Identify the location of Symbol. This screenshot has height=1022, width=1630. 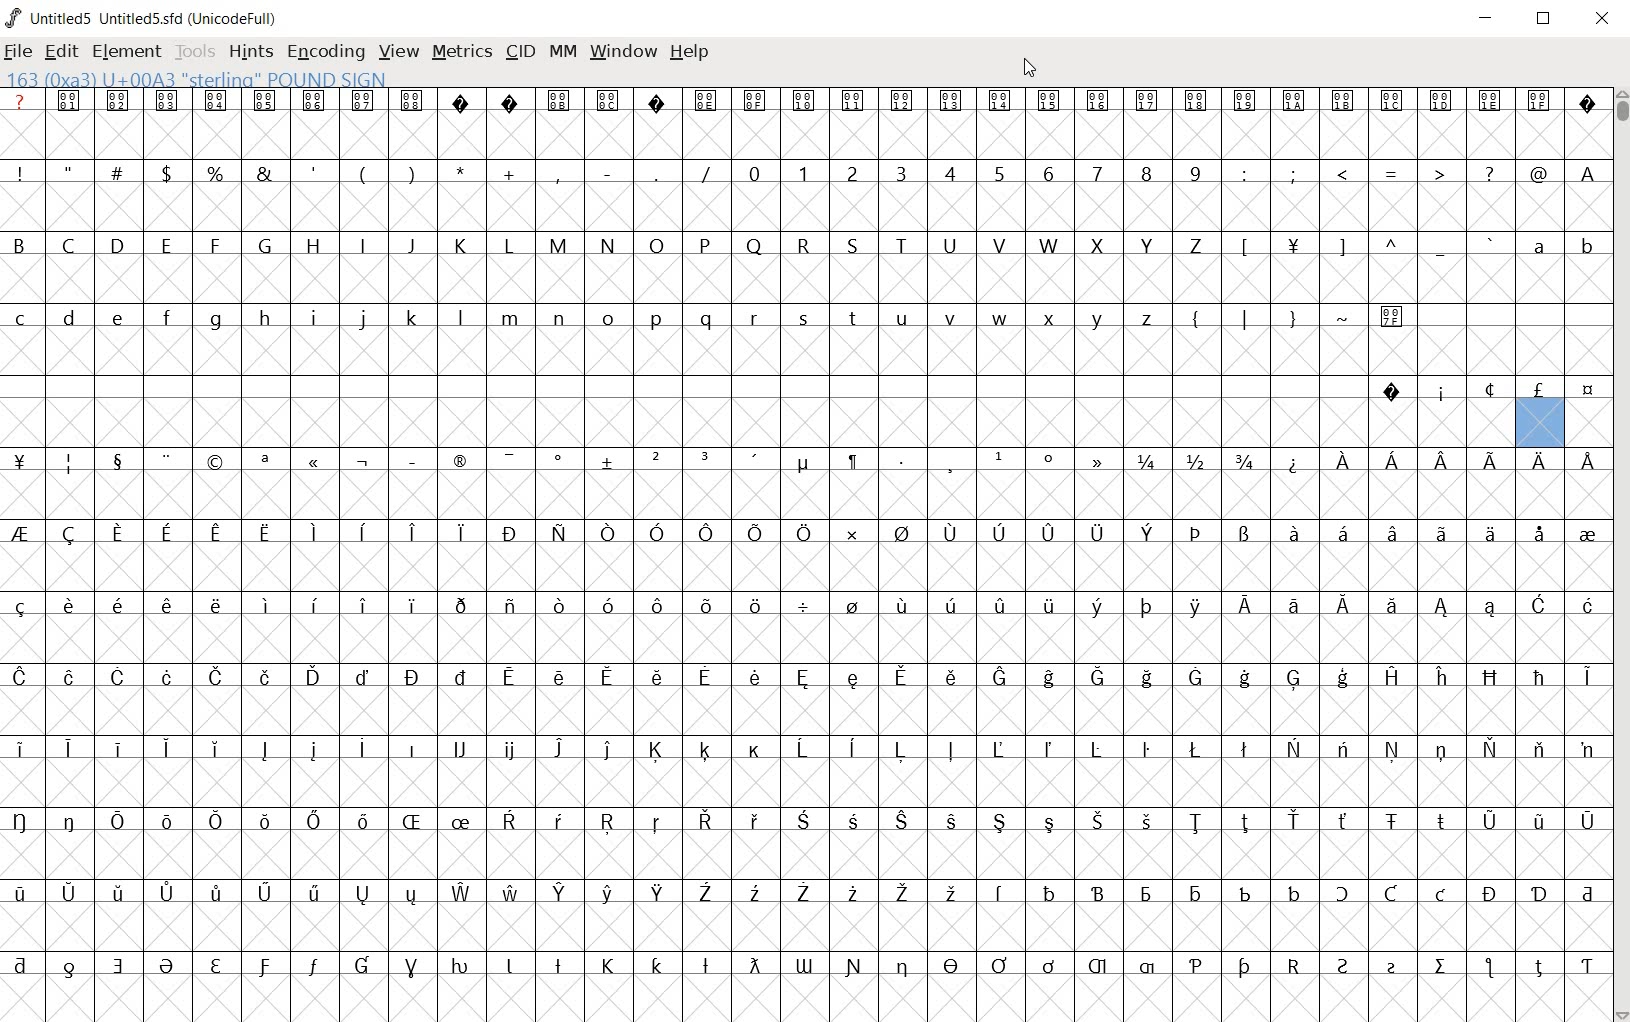
(1585, 748).